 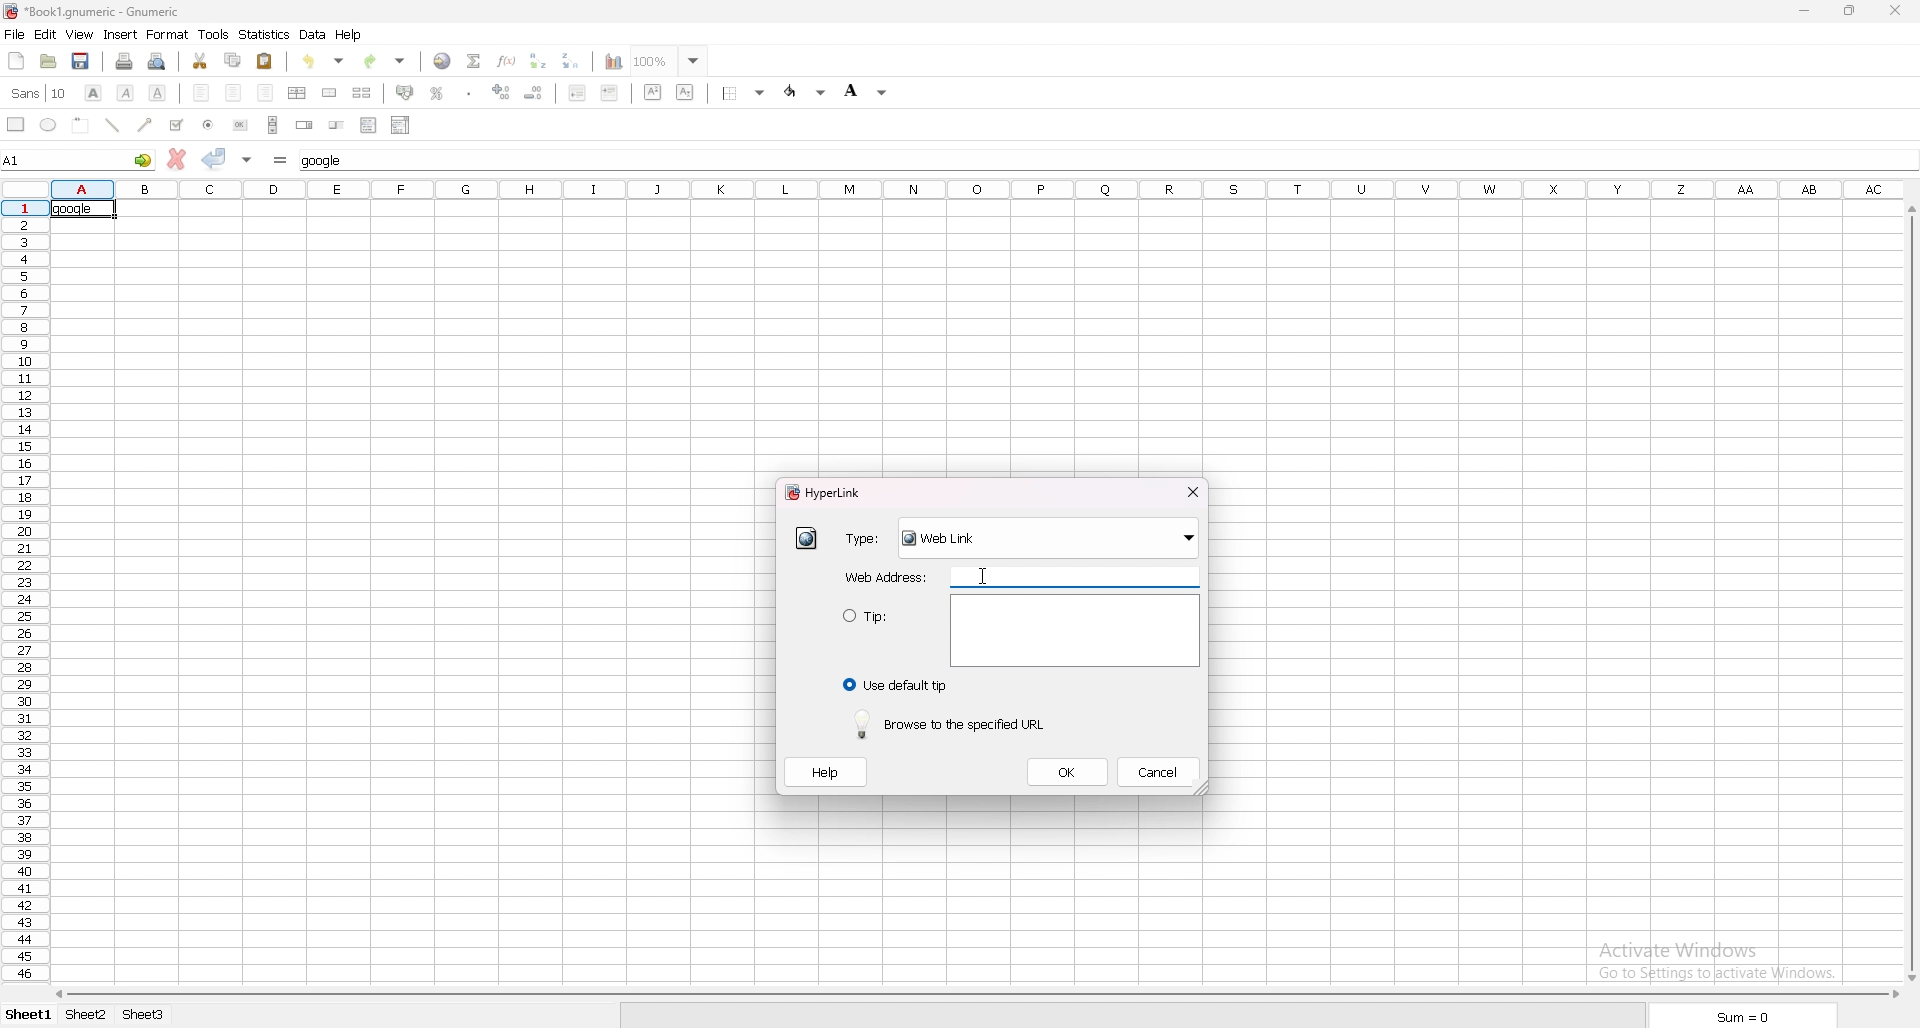 I want to click on formula, so click(x=280, y=159).